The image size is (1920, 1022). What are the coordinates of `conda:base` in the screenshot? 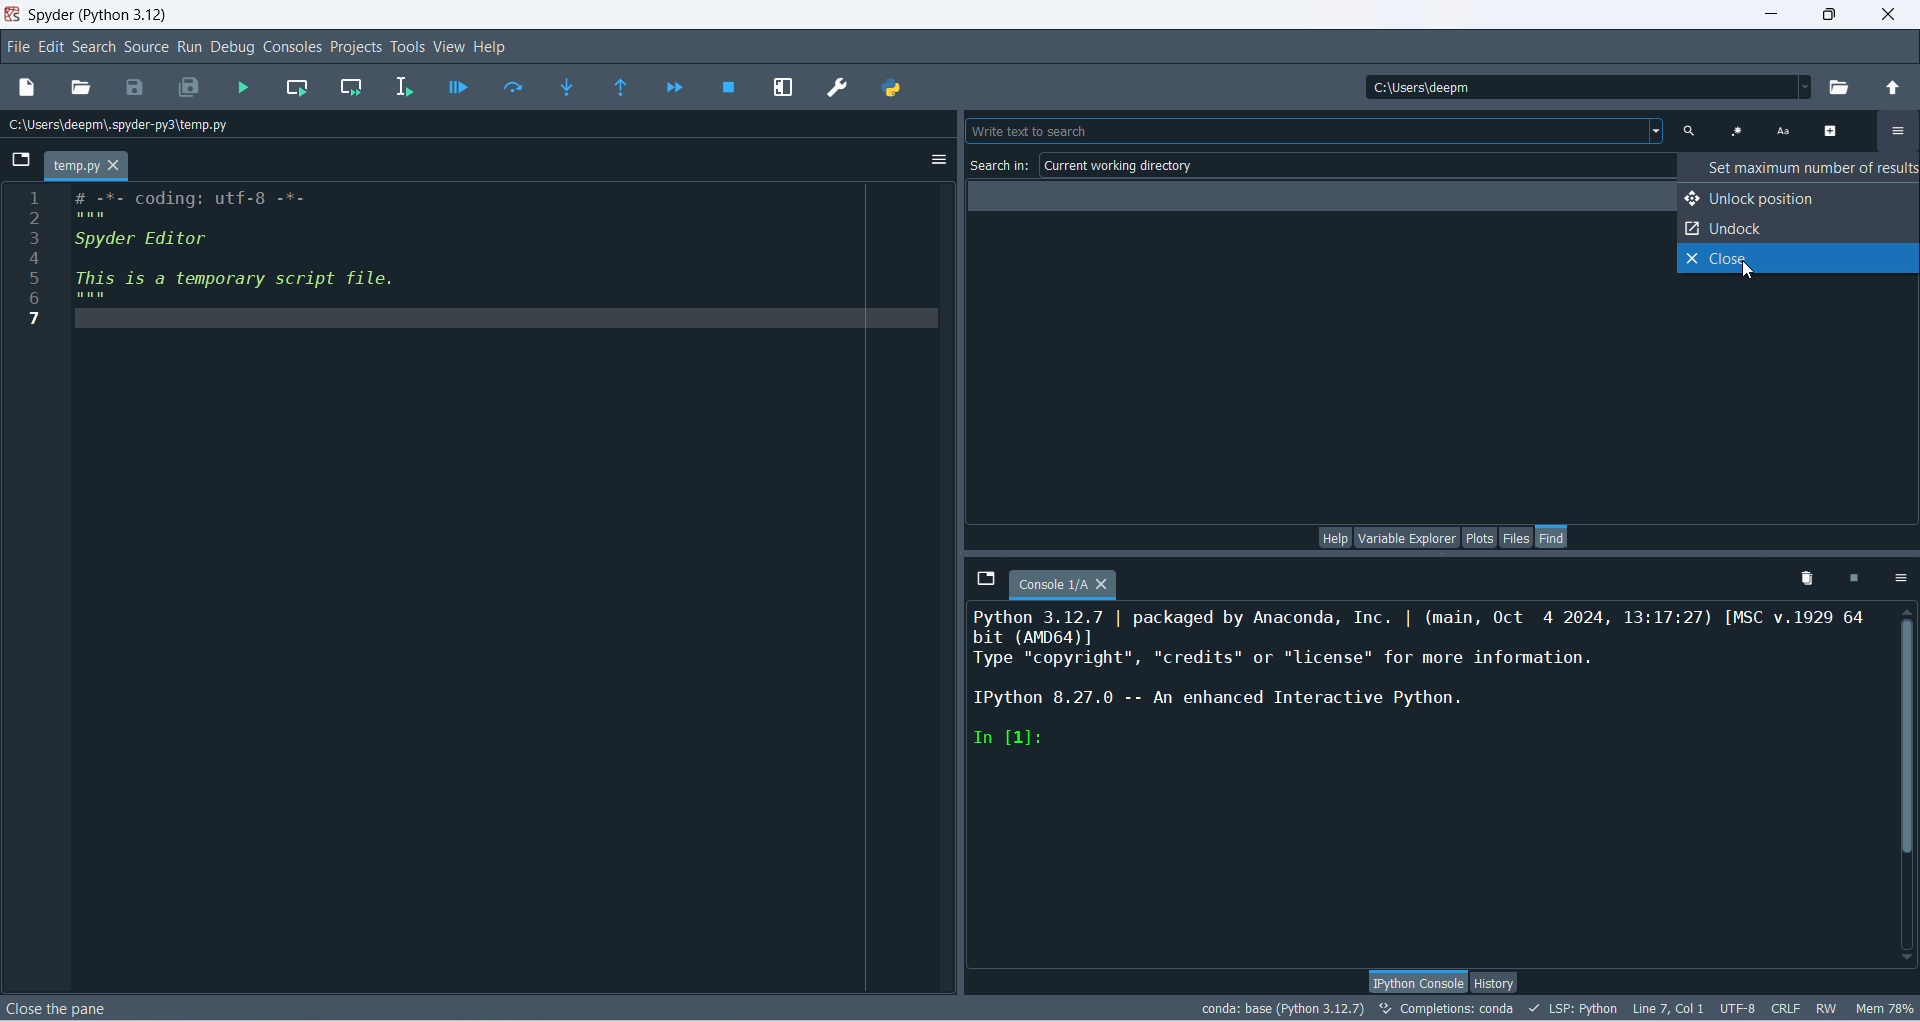 It's located at (1283, 1007).